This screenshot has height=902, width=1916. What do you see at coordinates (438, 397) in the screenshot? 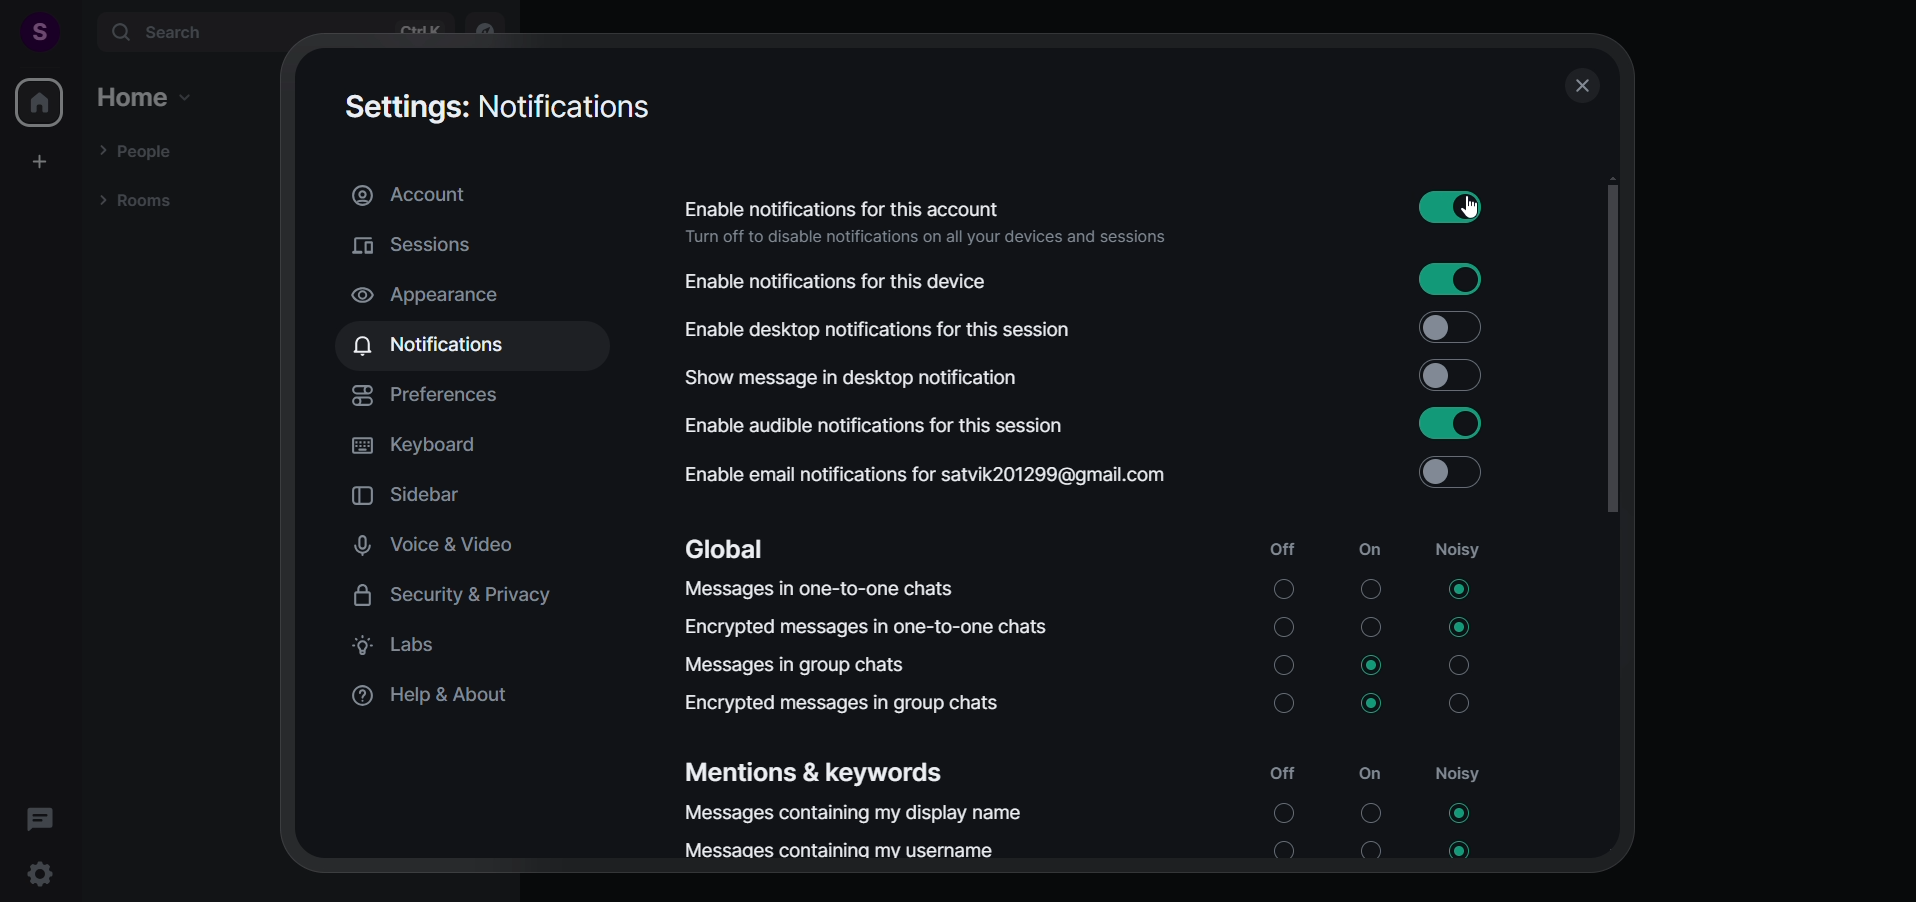
I see `preferences` at bounding box center [438, 397].